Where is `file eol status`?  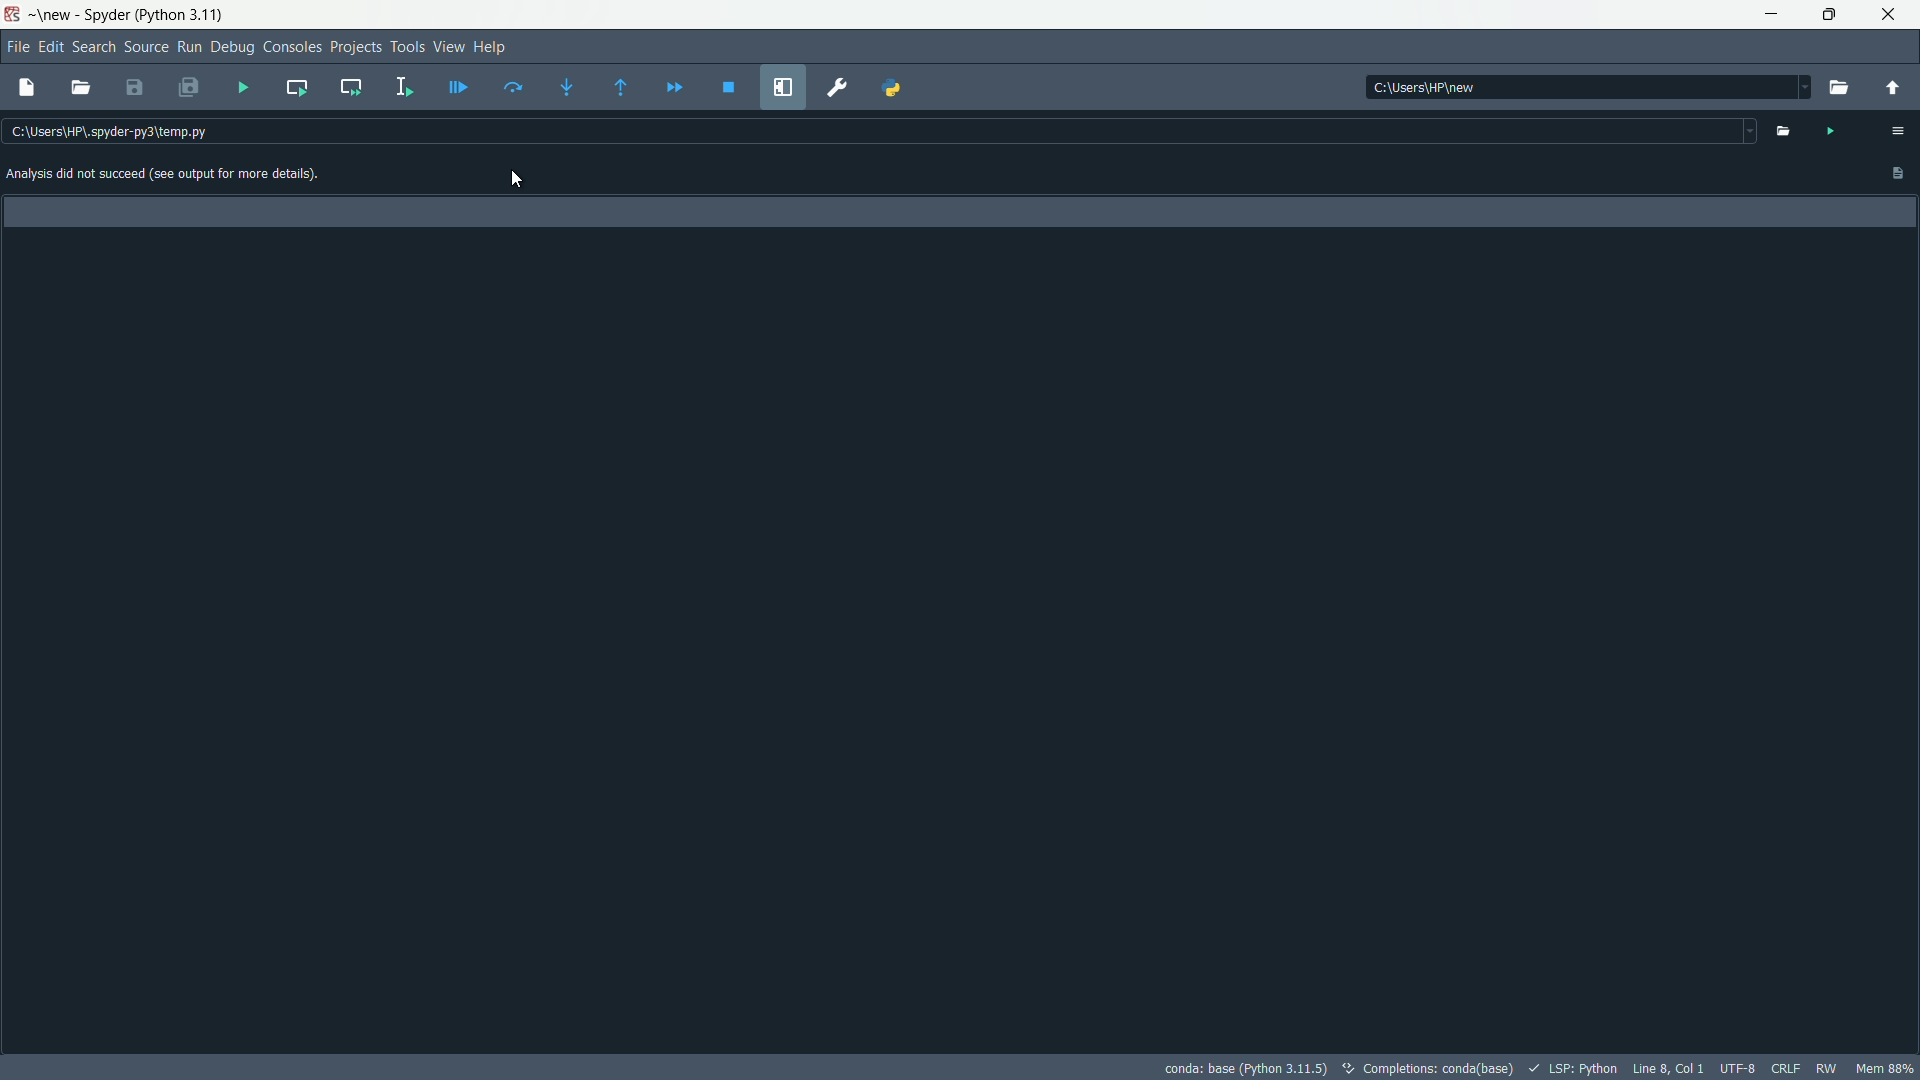 file eol status is located at coordinates (1785, 1067).